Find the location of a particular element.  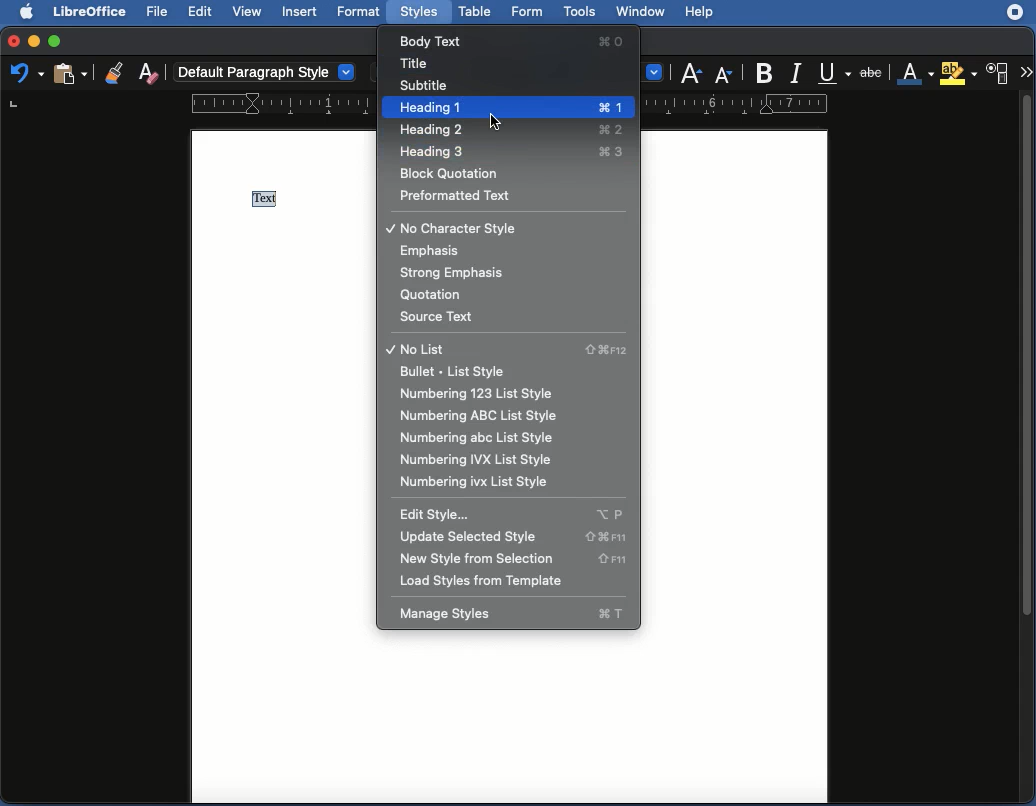

Character is located at coordinates (998, 74).